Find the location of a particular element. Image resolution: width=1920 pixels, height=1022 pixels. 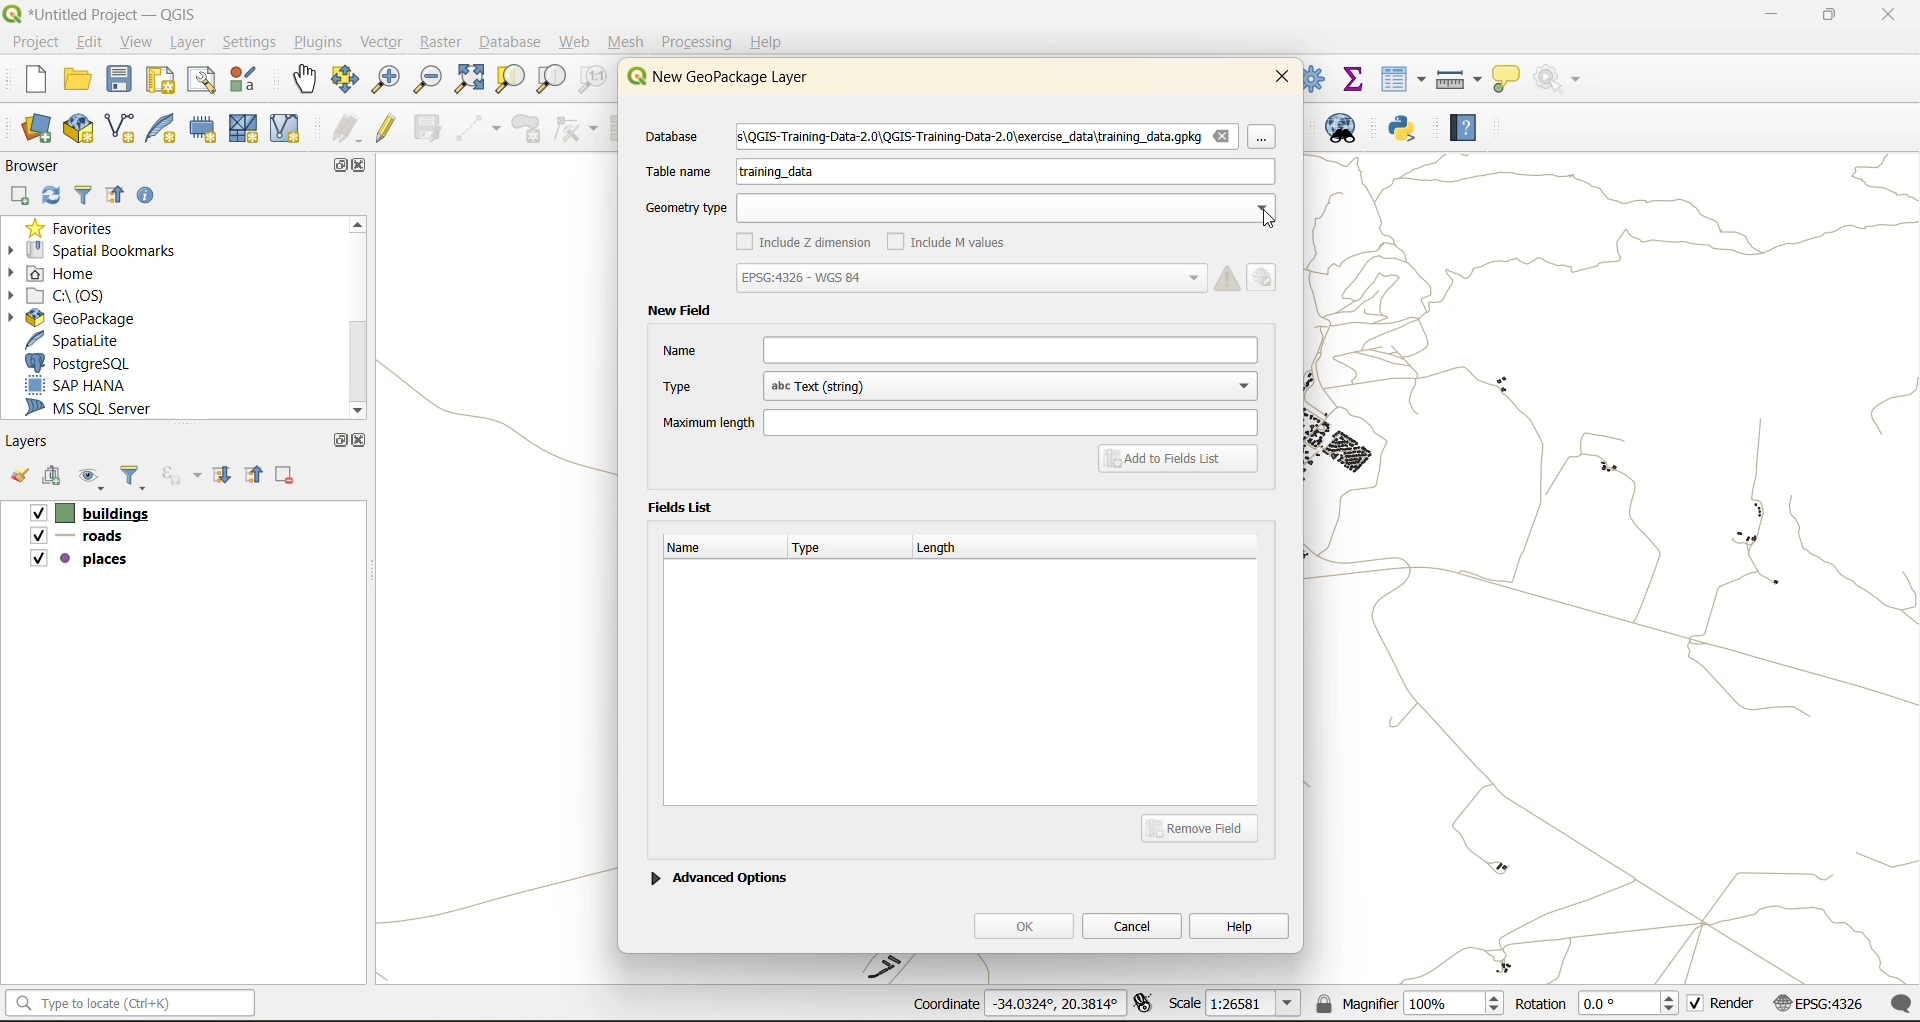

type is located at coordinates (817, 550).